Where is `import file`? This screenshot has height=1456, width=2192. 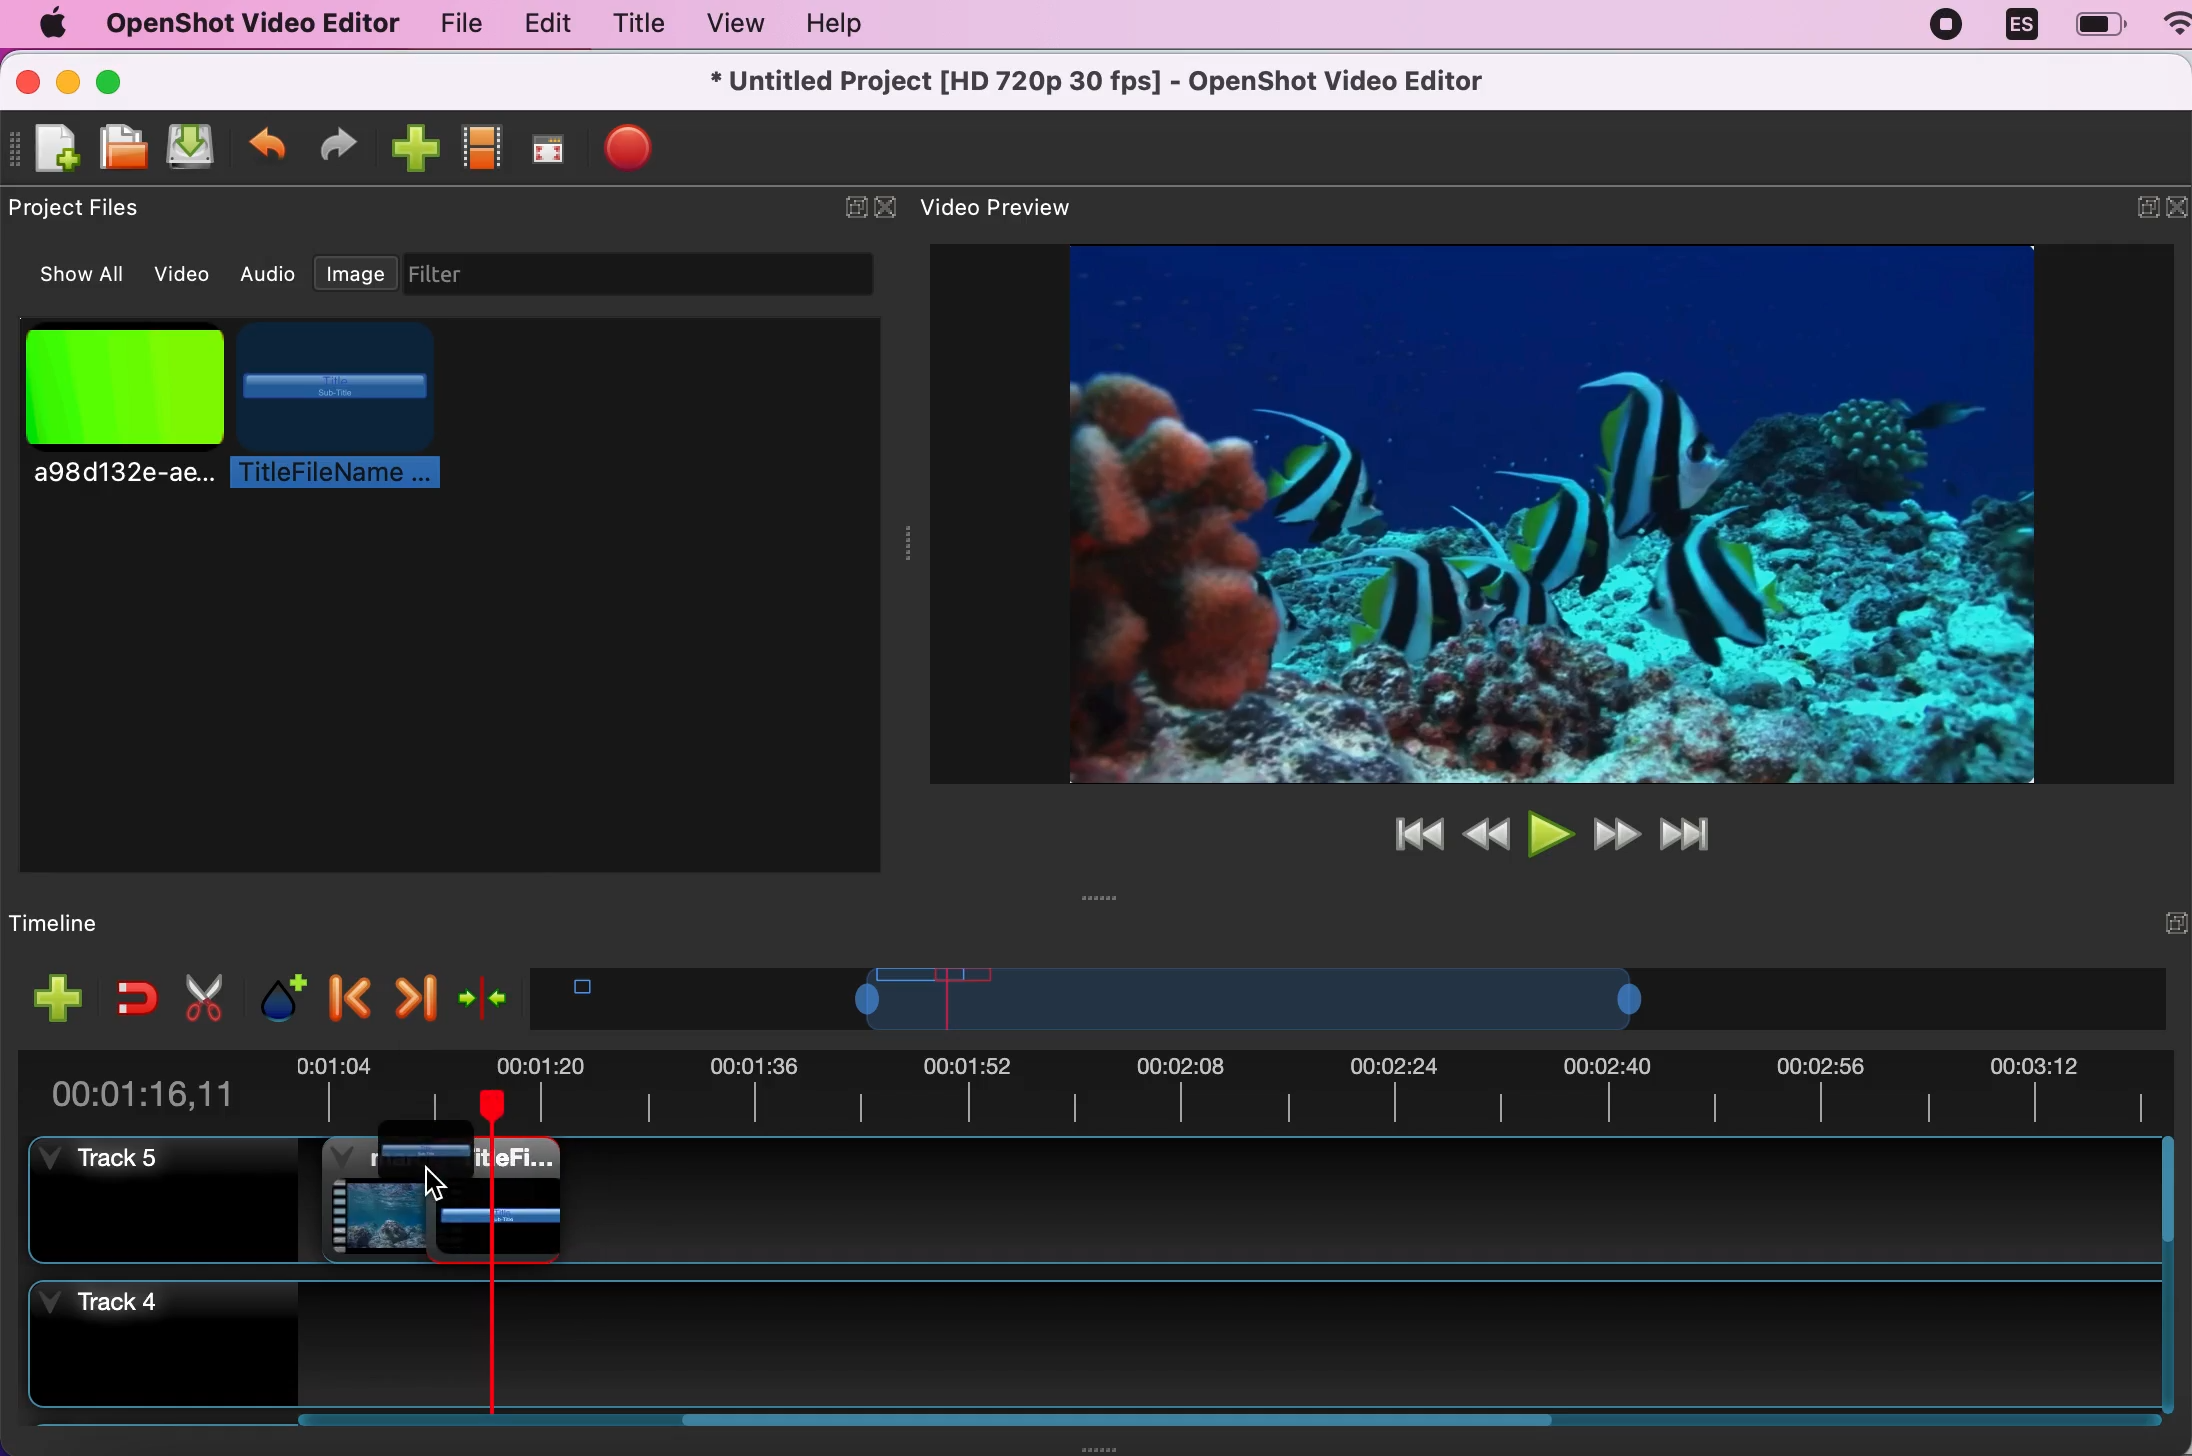
import file is located at coordinates (415, 147).